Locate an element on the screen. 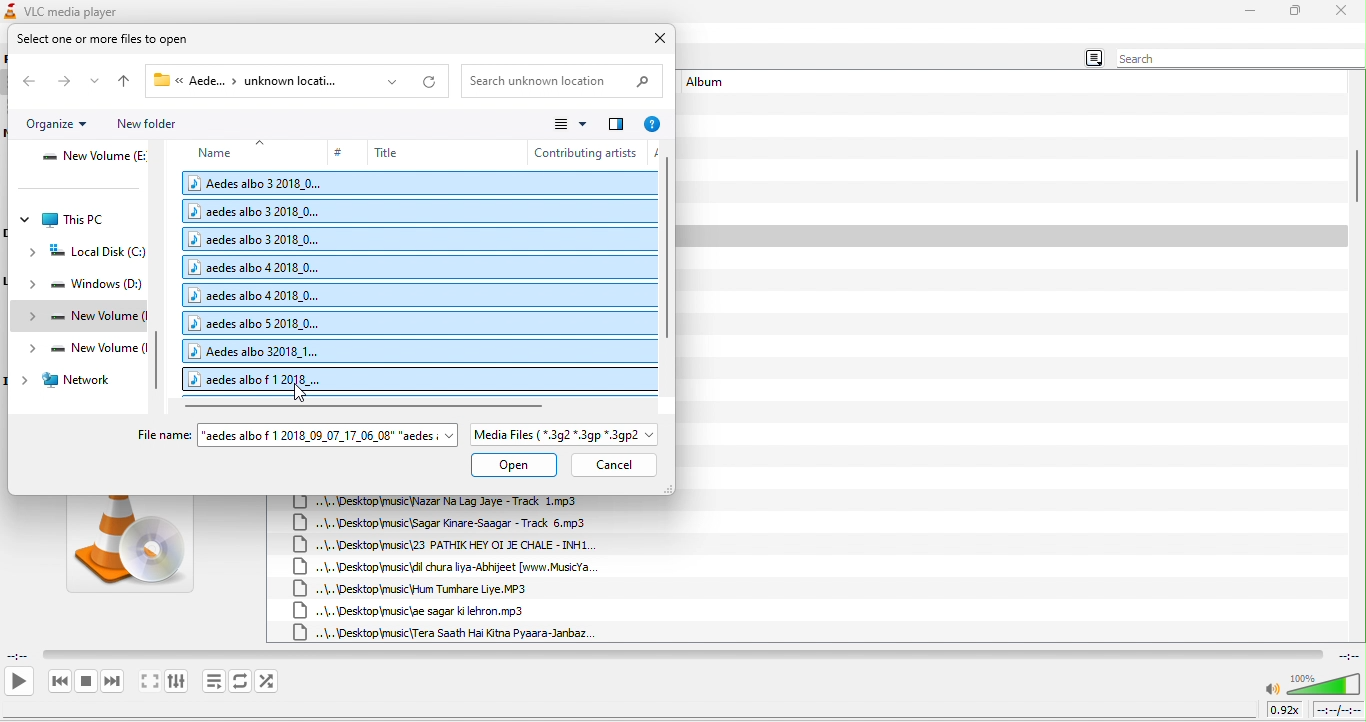  name is located at coordinates (228, 150).